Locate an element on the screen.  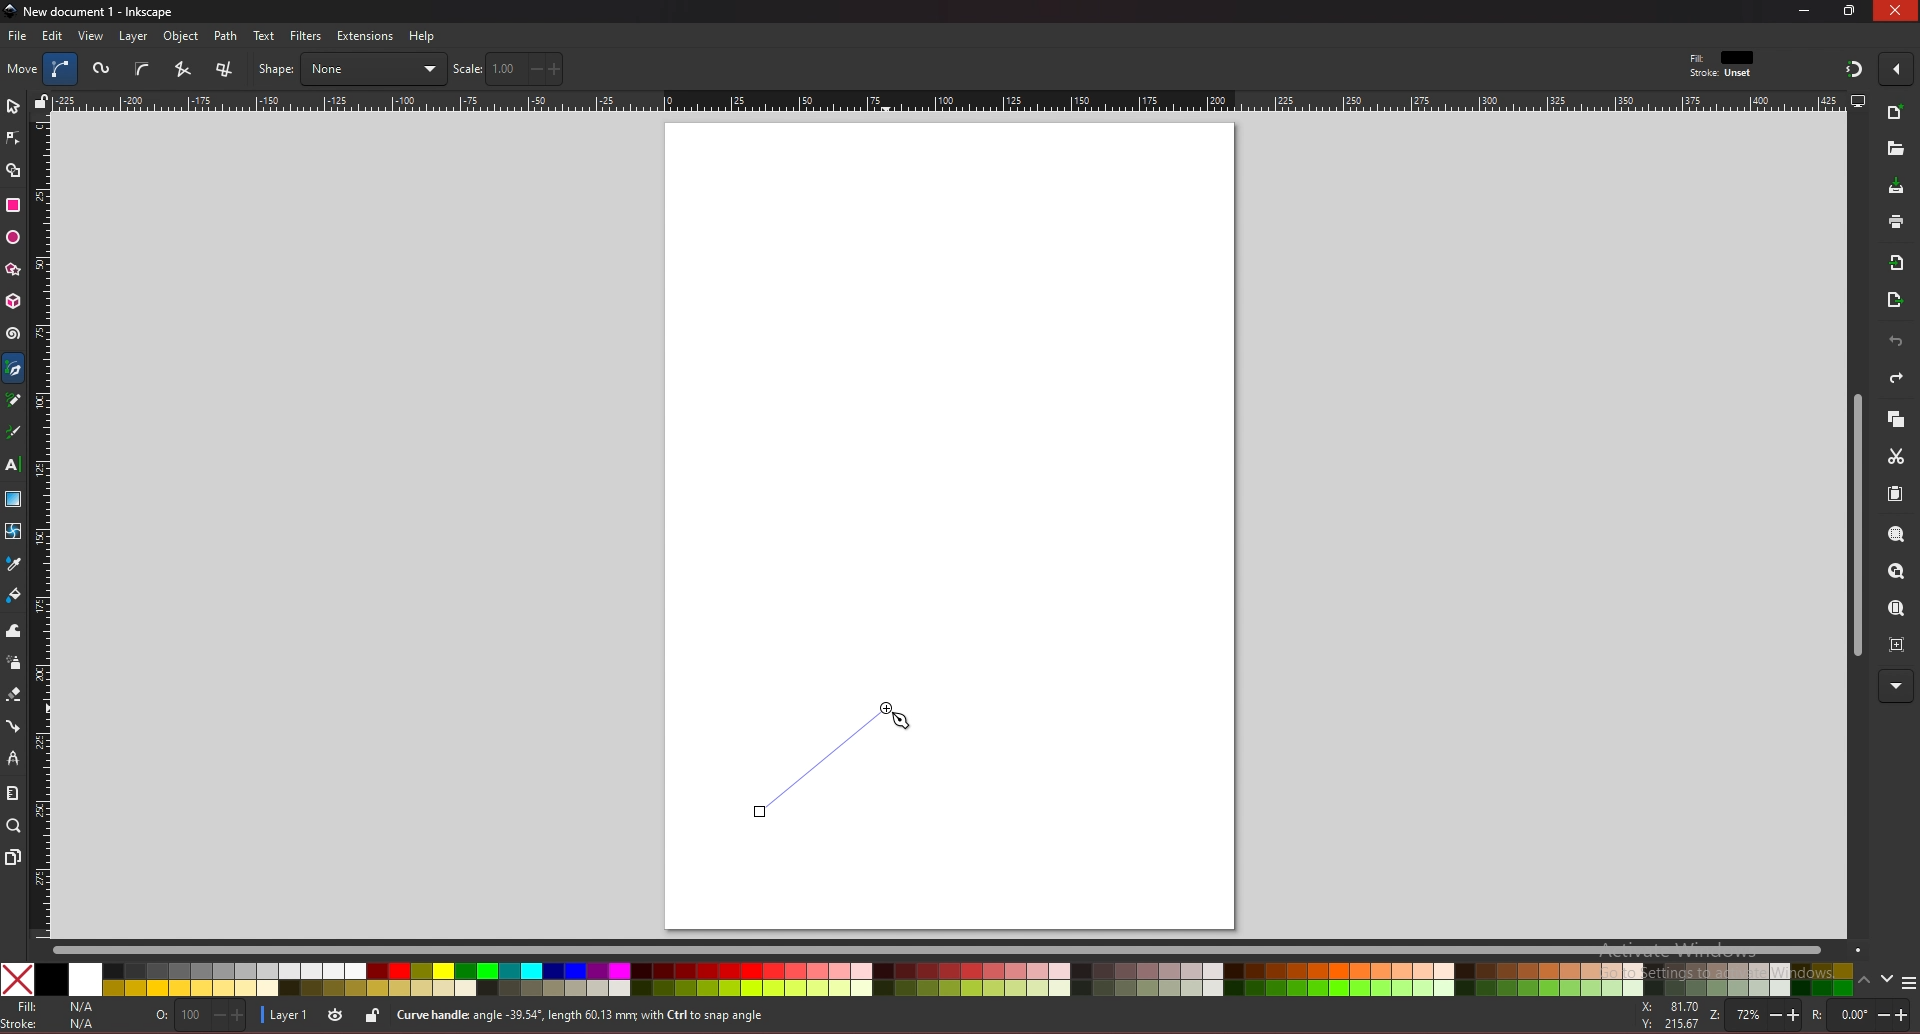
filters is located at coordinates (307, 36).